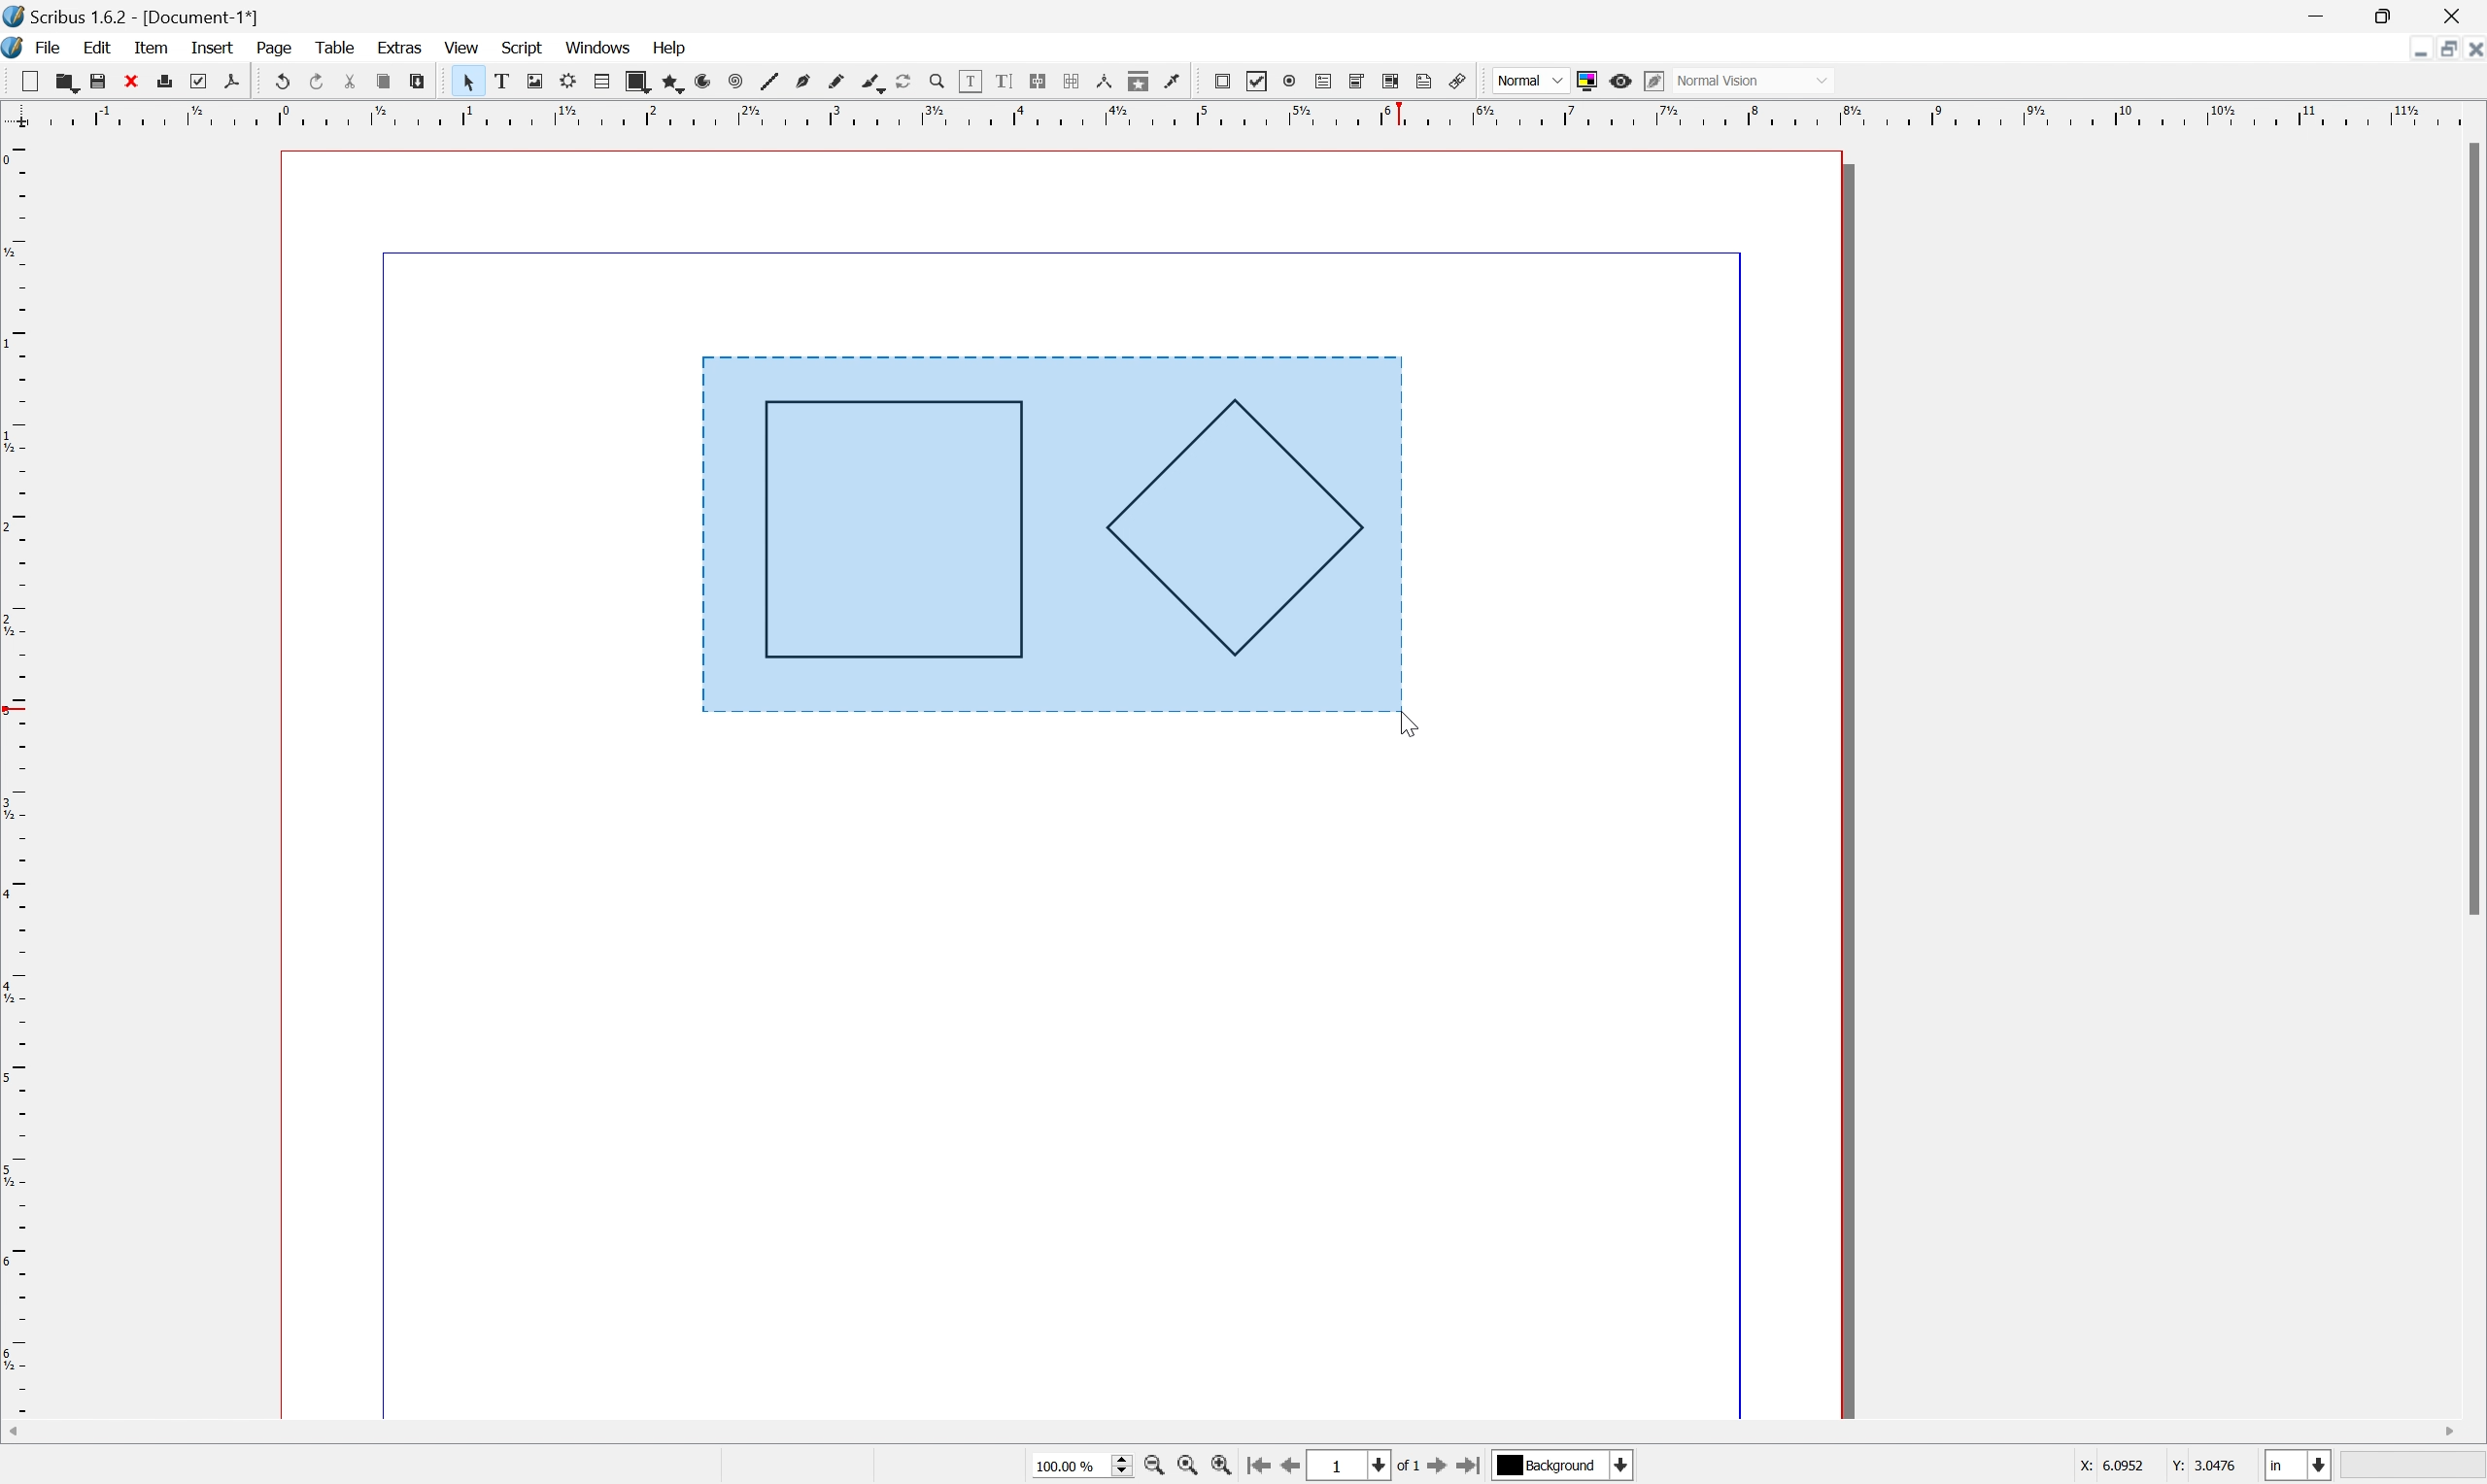  Describe the element at coordinates (2411, 51) in the screenshot. I see `Minimize` at that location.